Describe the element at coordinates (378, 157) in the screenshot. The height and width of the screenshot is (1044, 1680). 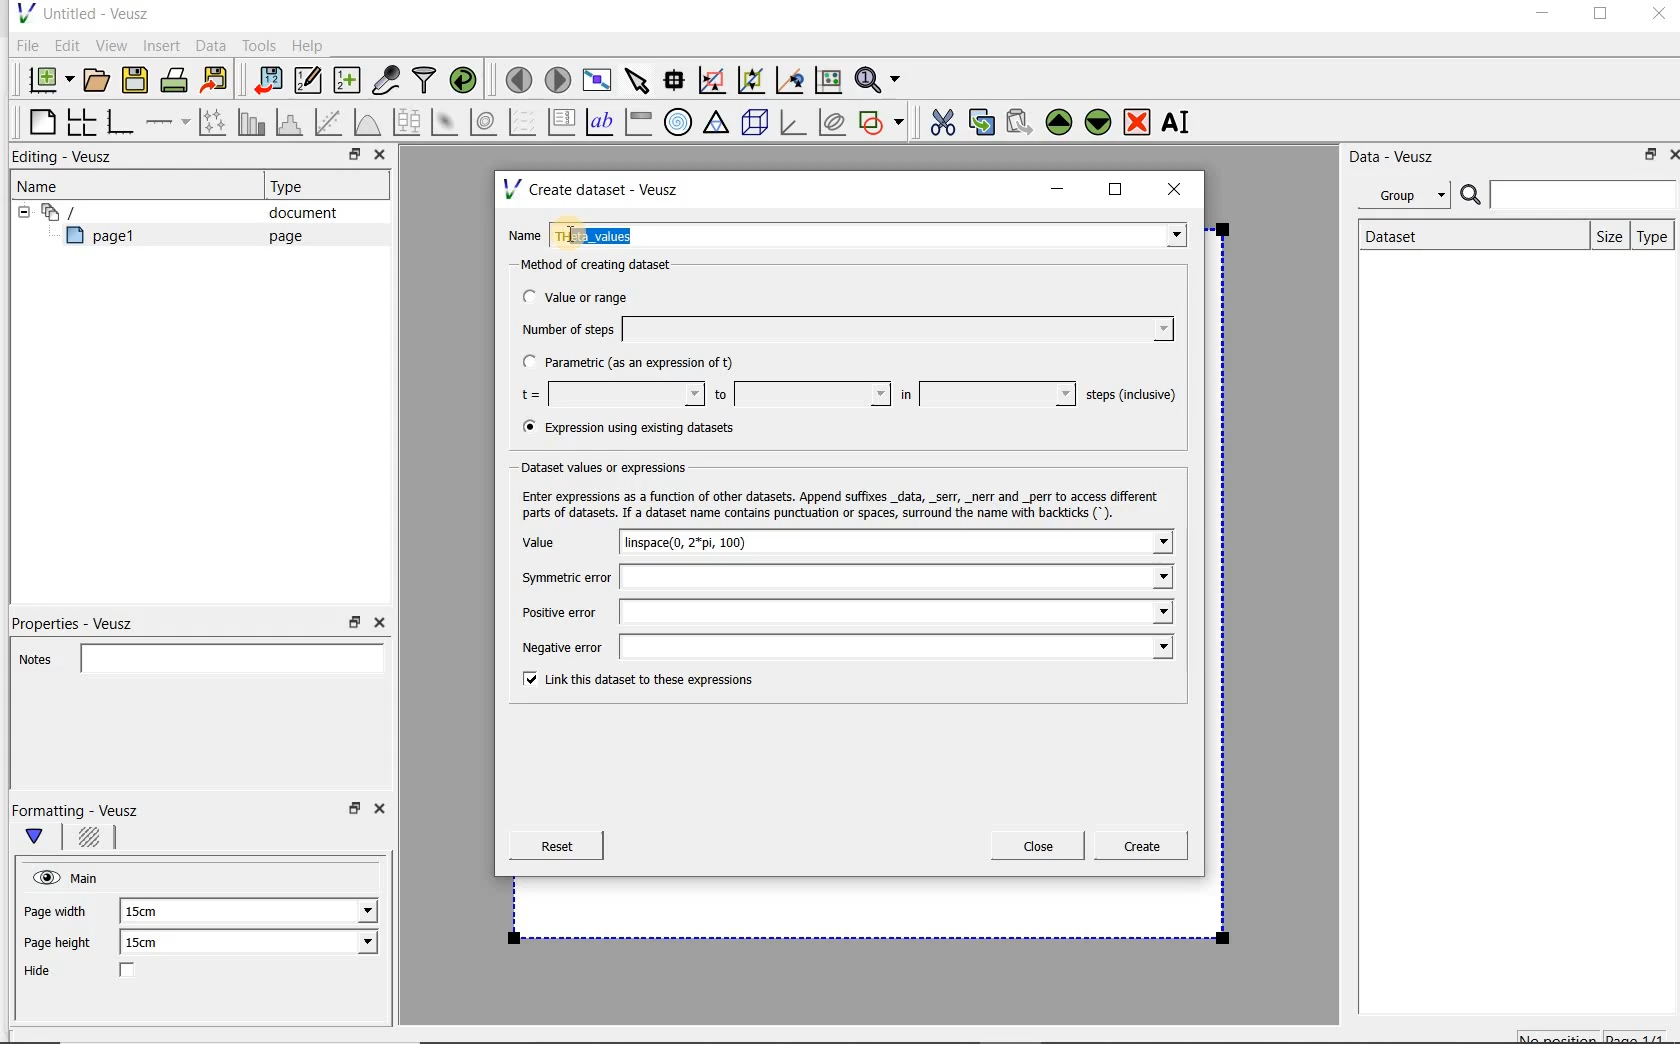
I see `Close` at that location.